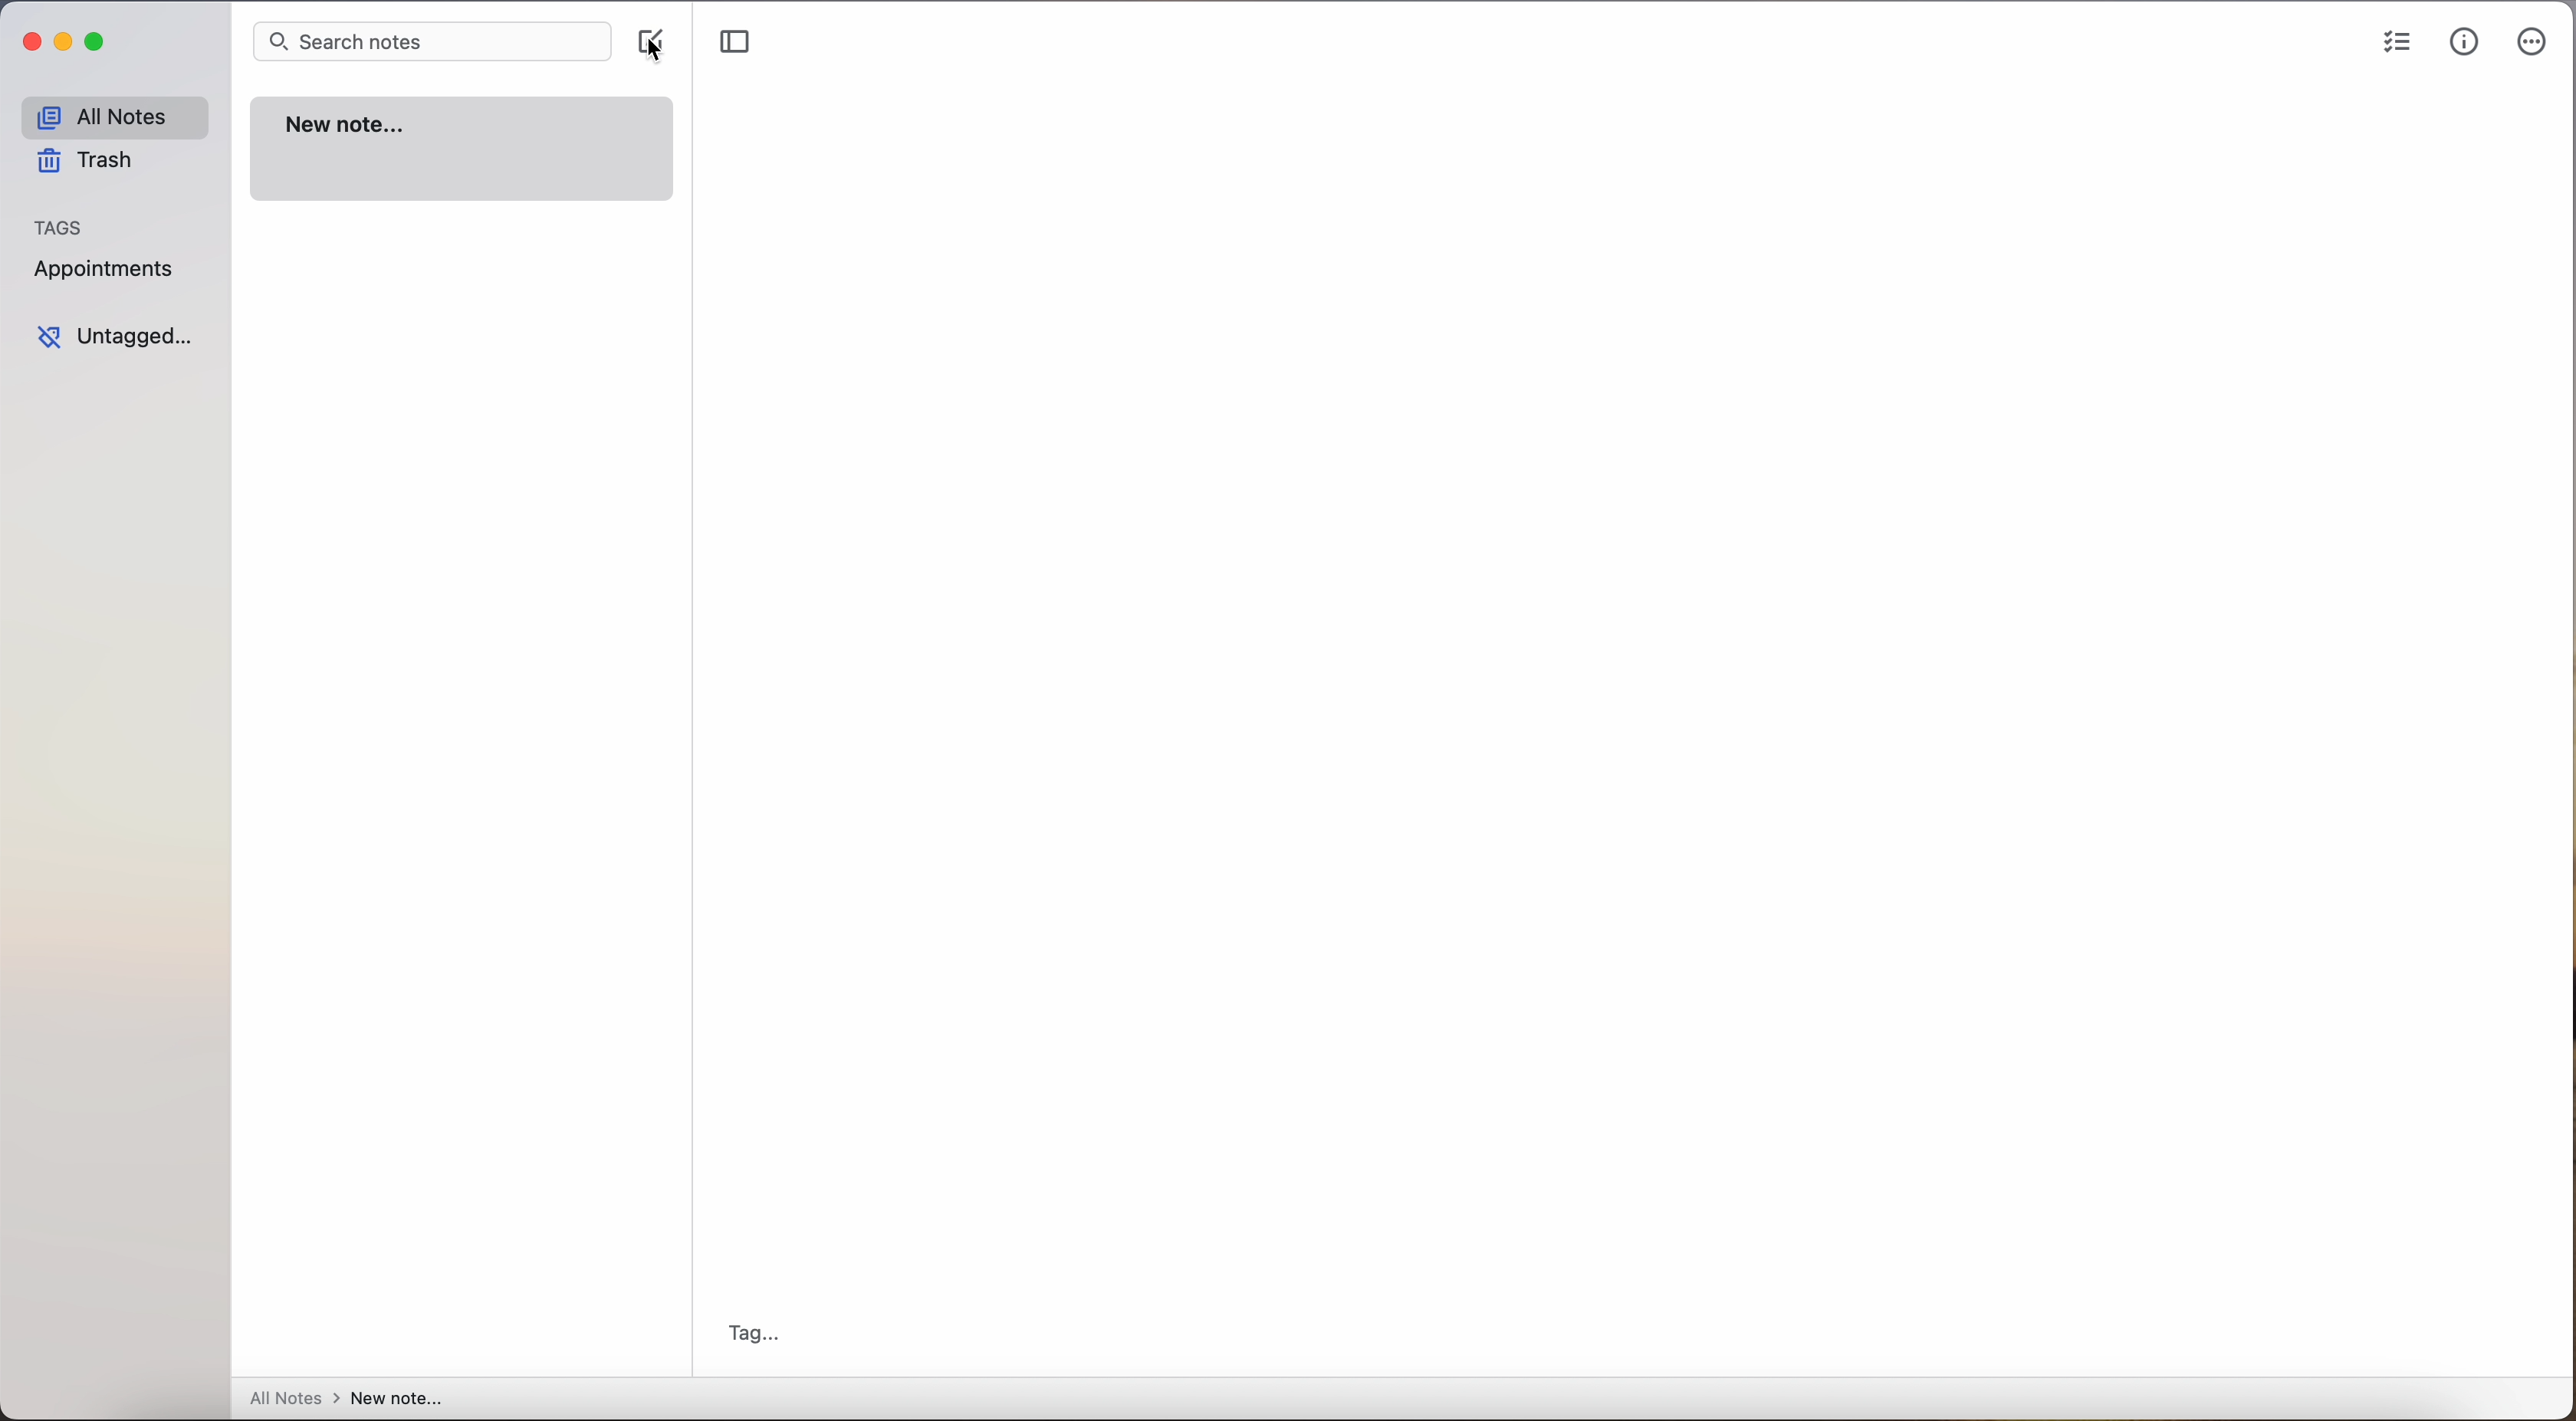  Describe the element at coordinates (2536, 43) in the screenshot. I see `more options` at that location.